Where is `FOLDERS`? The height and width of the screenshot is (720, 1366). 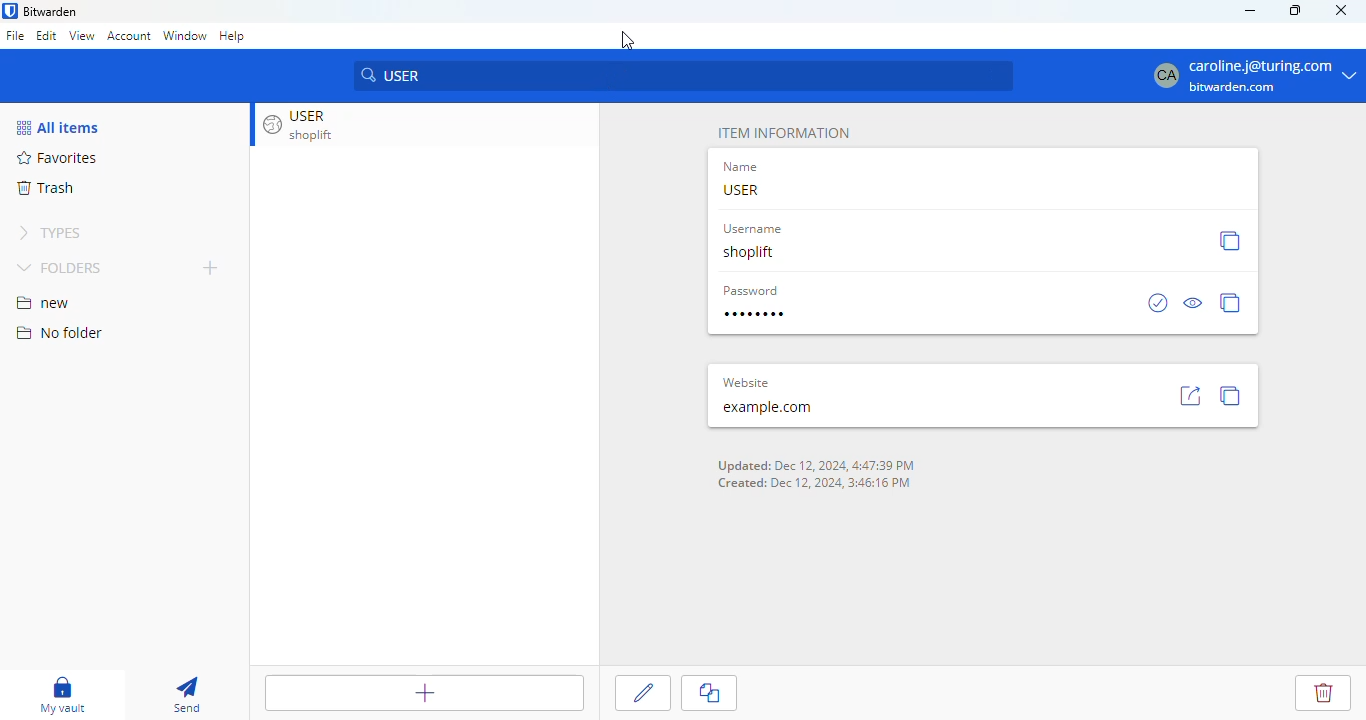
FOLDERS is located at coordinates (60, 270).